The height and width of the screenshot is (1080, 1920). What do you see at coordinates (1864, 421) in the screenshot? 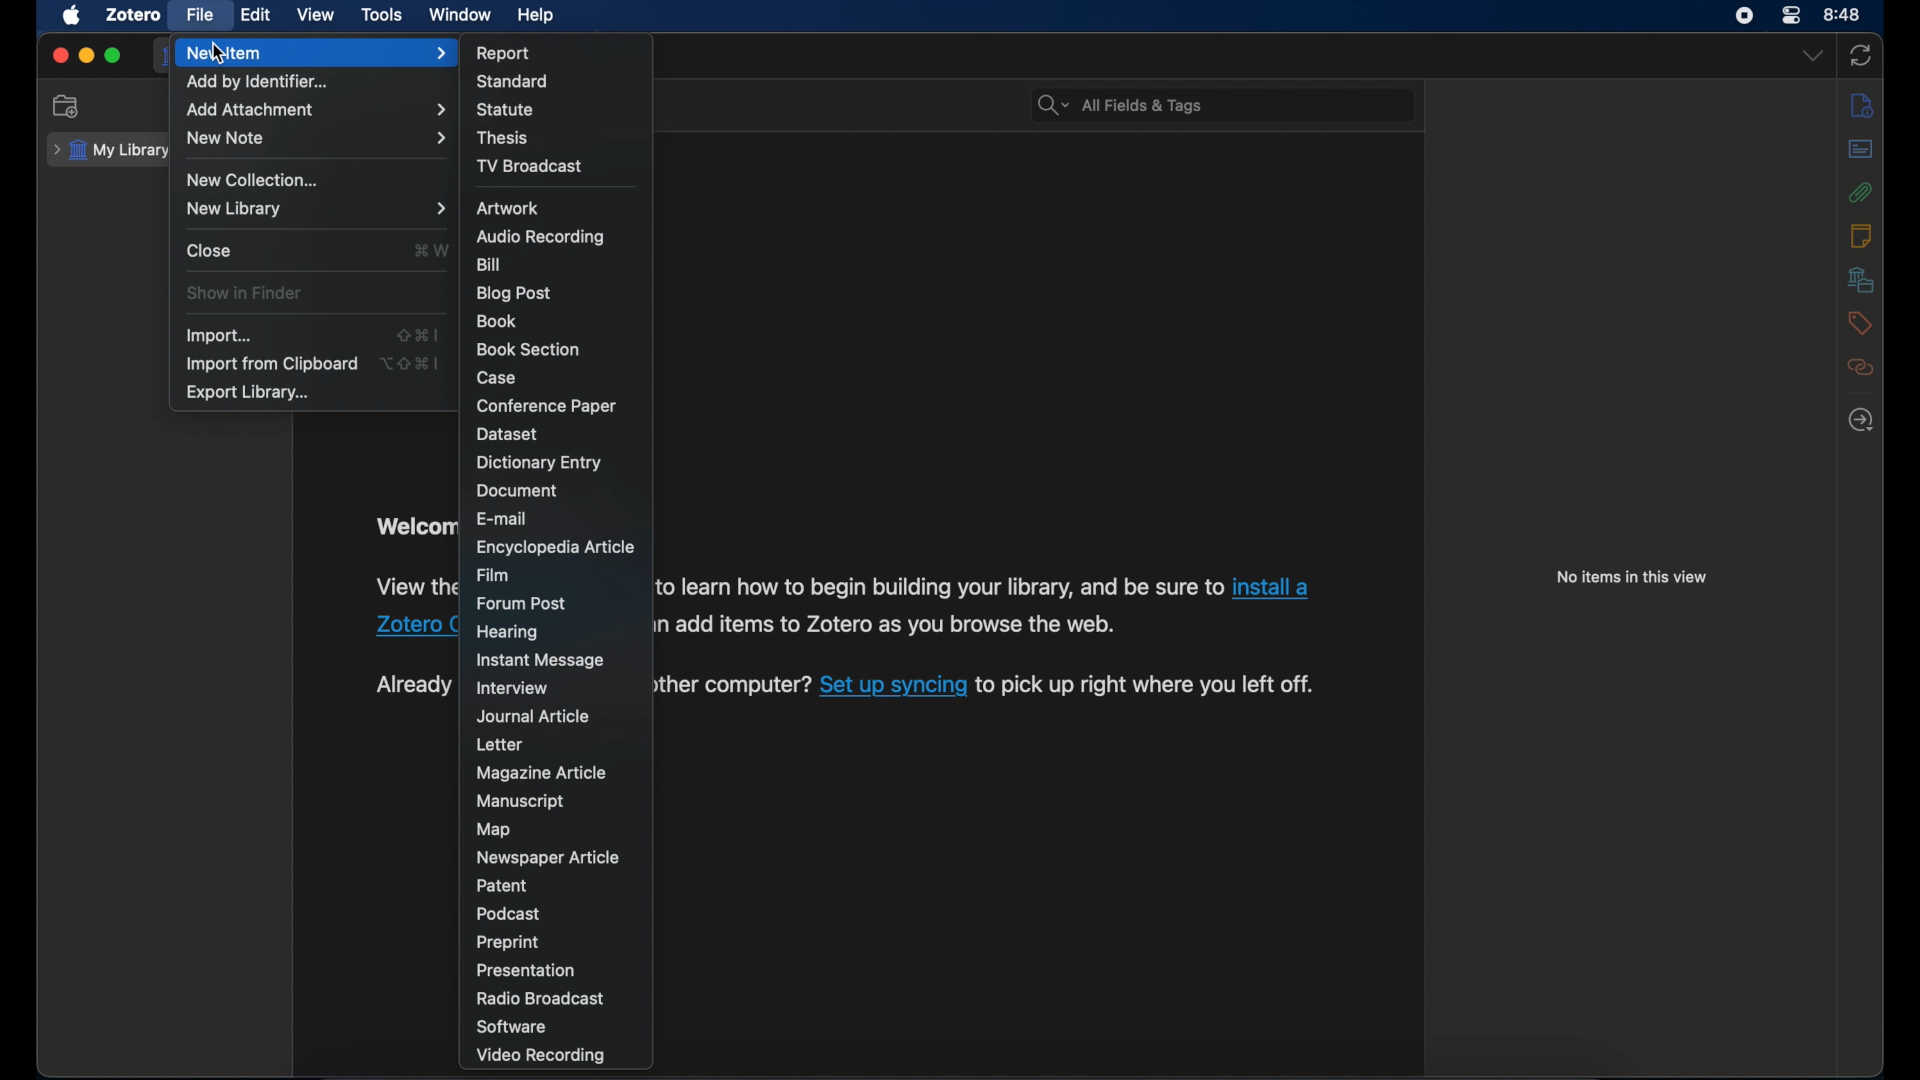
I see `locate` at bounding box center [1864, 421].